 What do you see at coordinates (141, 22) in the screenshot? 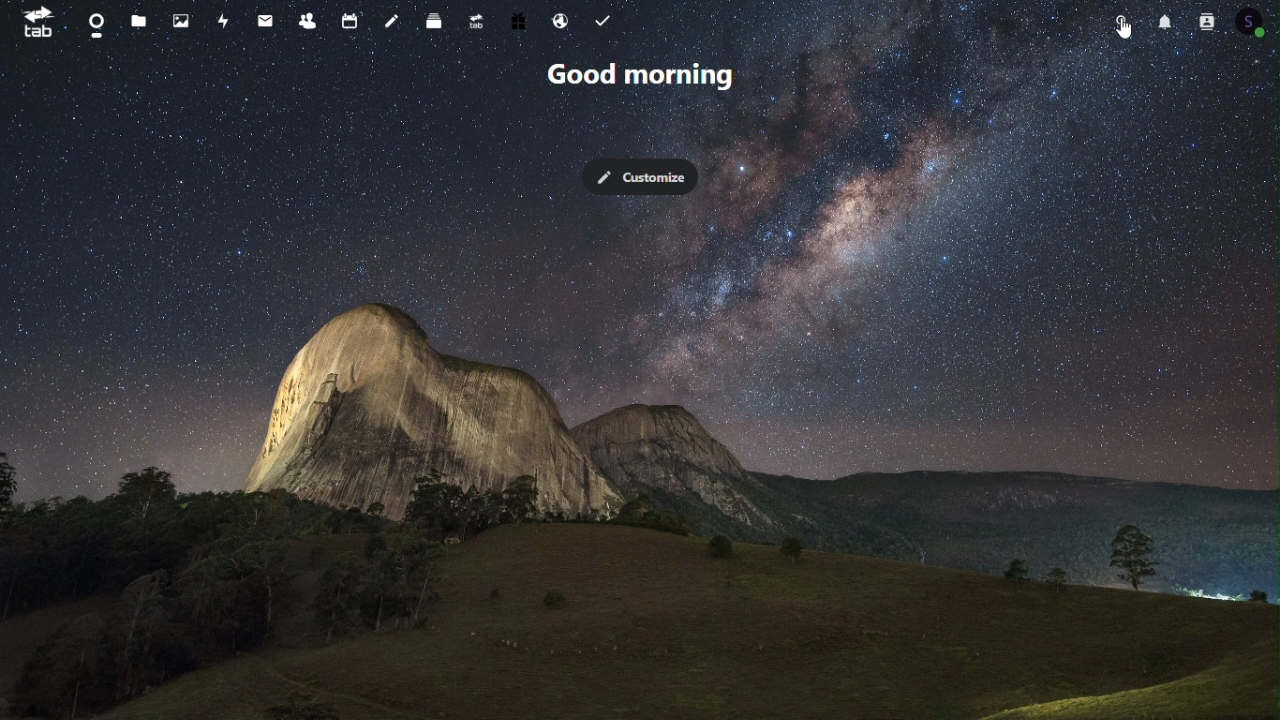
I see `Files` at bounding box center [141, 22].